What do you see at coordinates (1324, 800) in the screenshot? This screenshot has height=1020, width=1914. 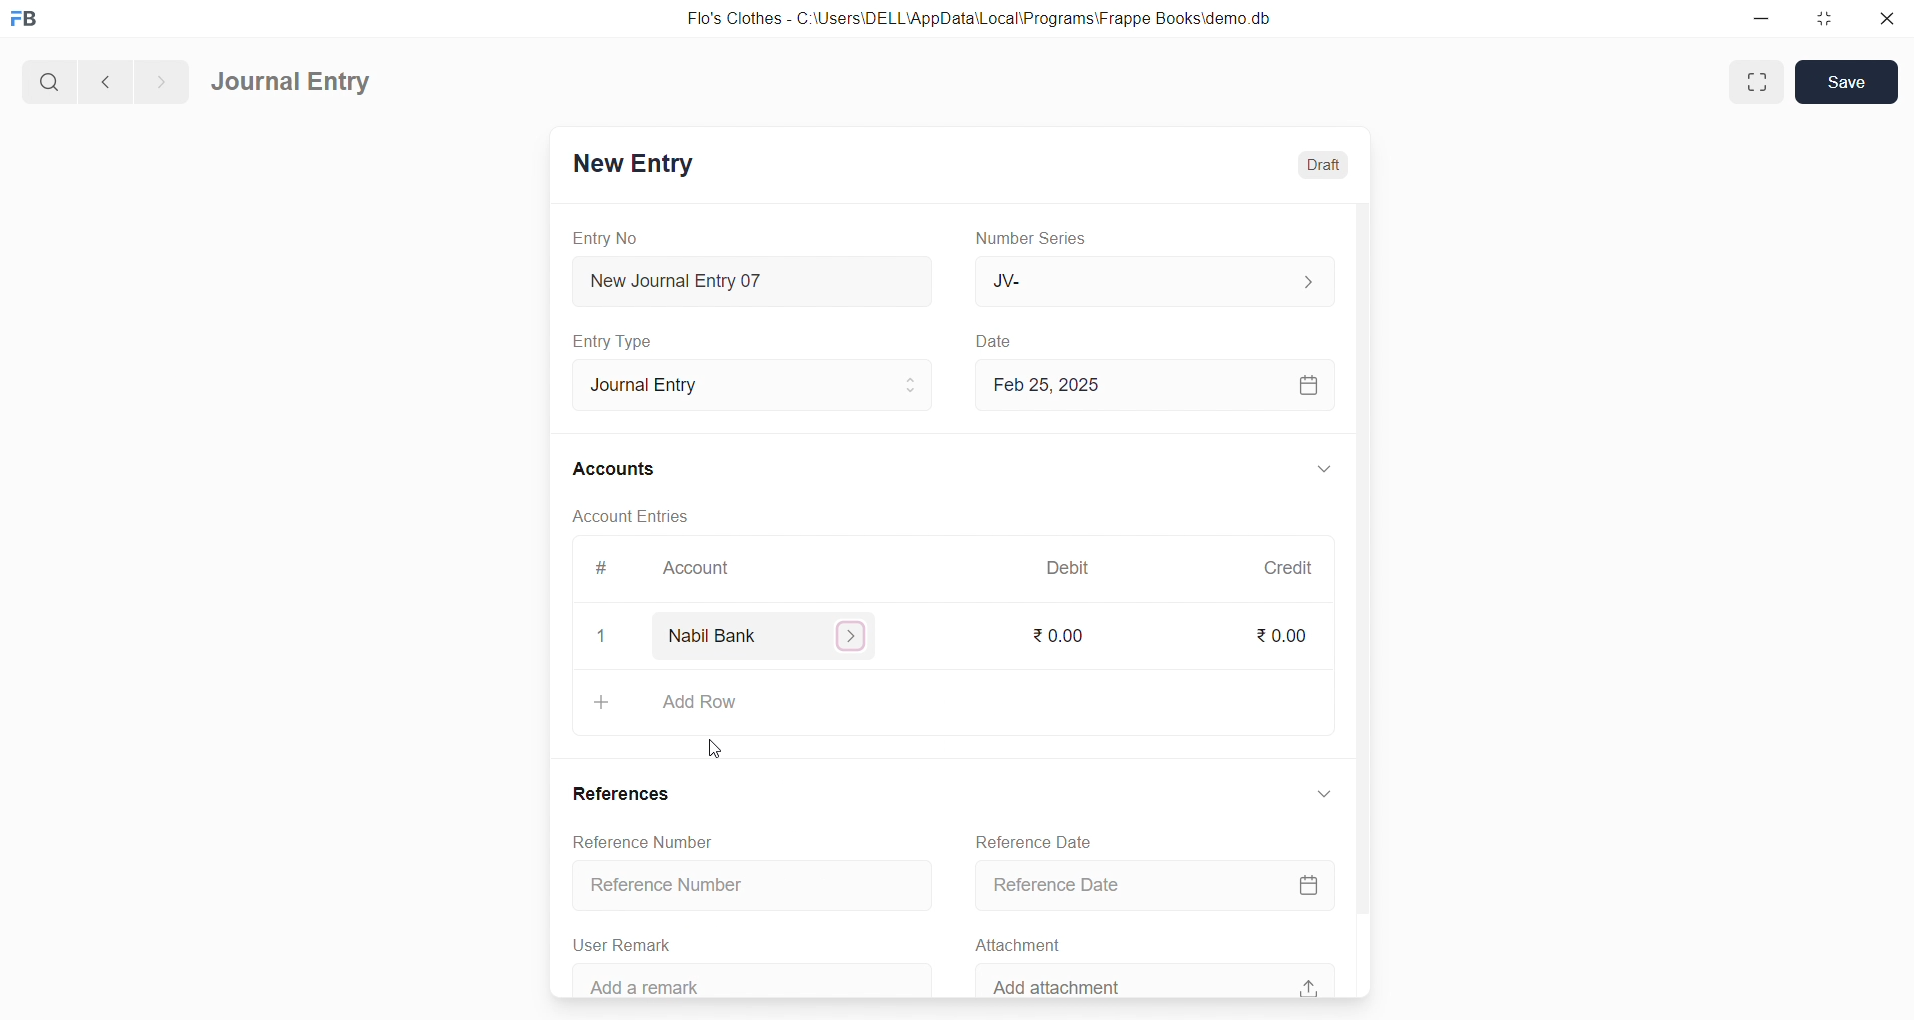 I see `expand/collapse` at bounding box center [1324, 800].